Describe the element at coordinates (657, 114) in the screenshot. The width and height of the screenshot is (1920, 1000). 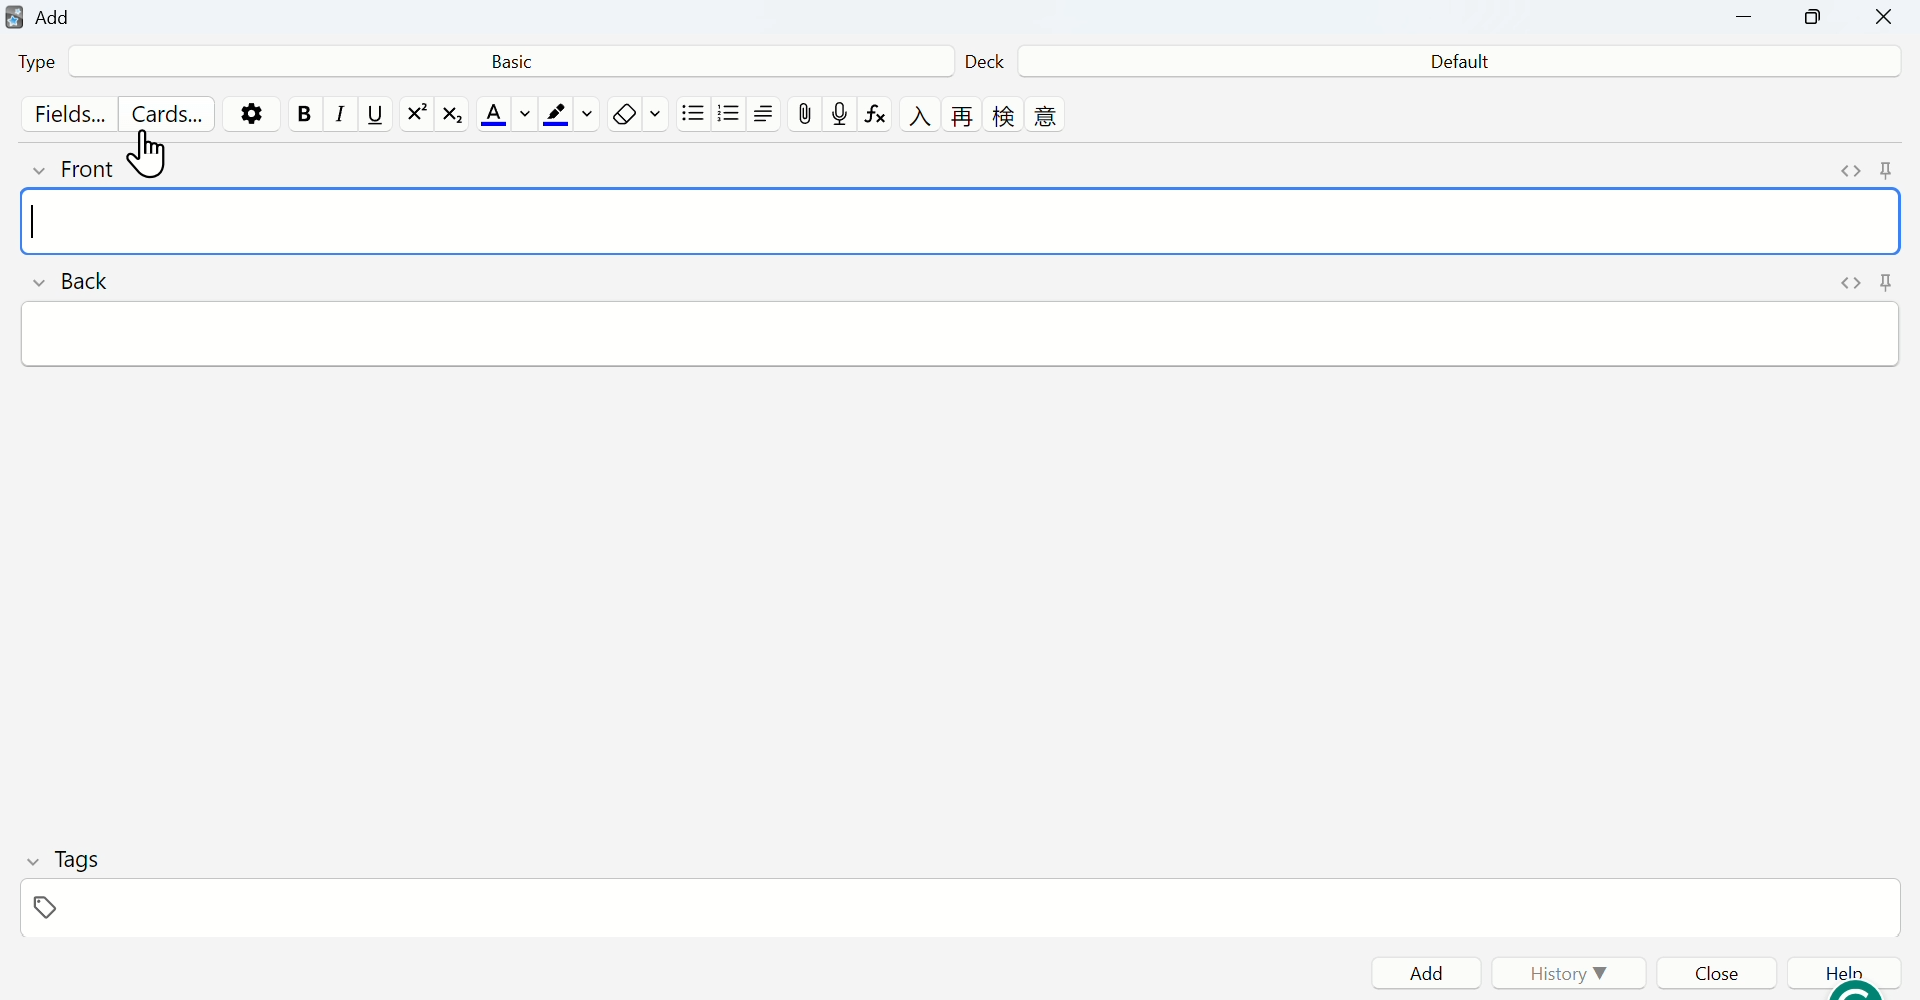
I see `select formatting to remove` at that location.